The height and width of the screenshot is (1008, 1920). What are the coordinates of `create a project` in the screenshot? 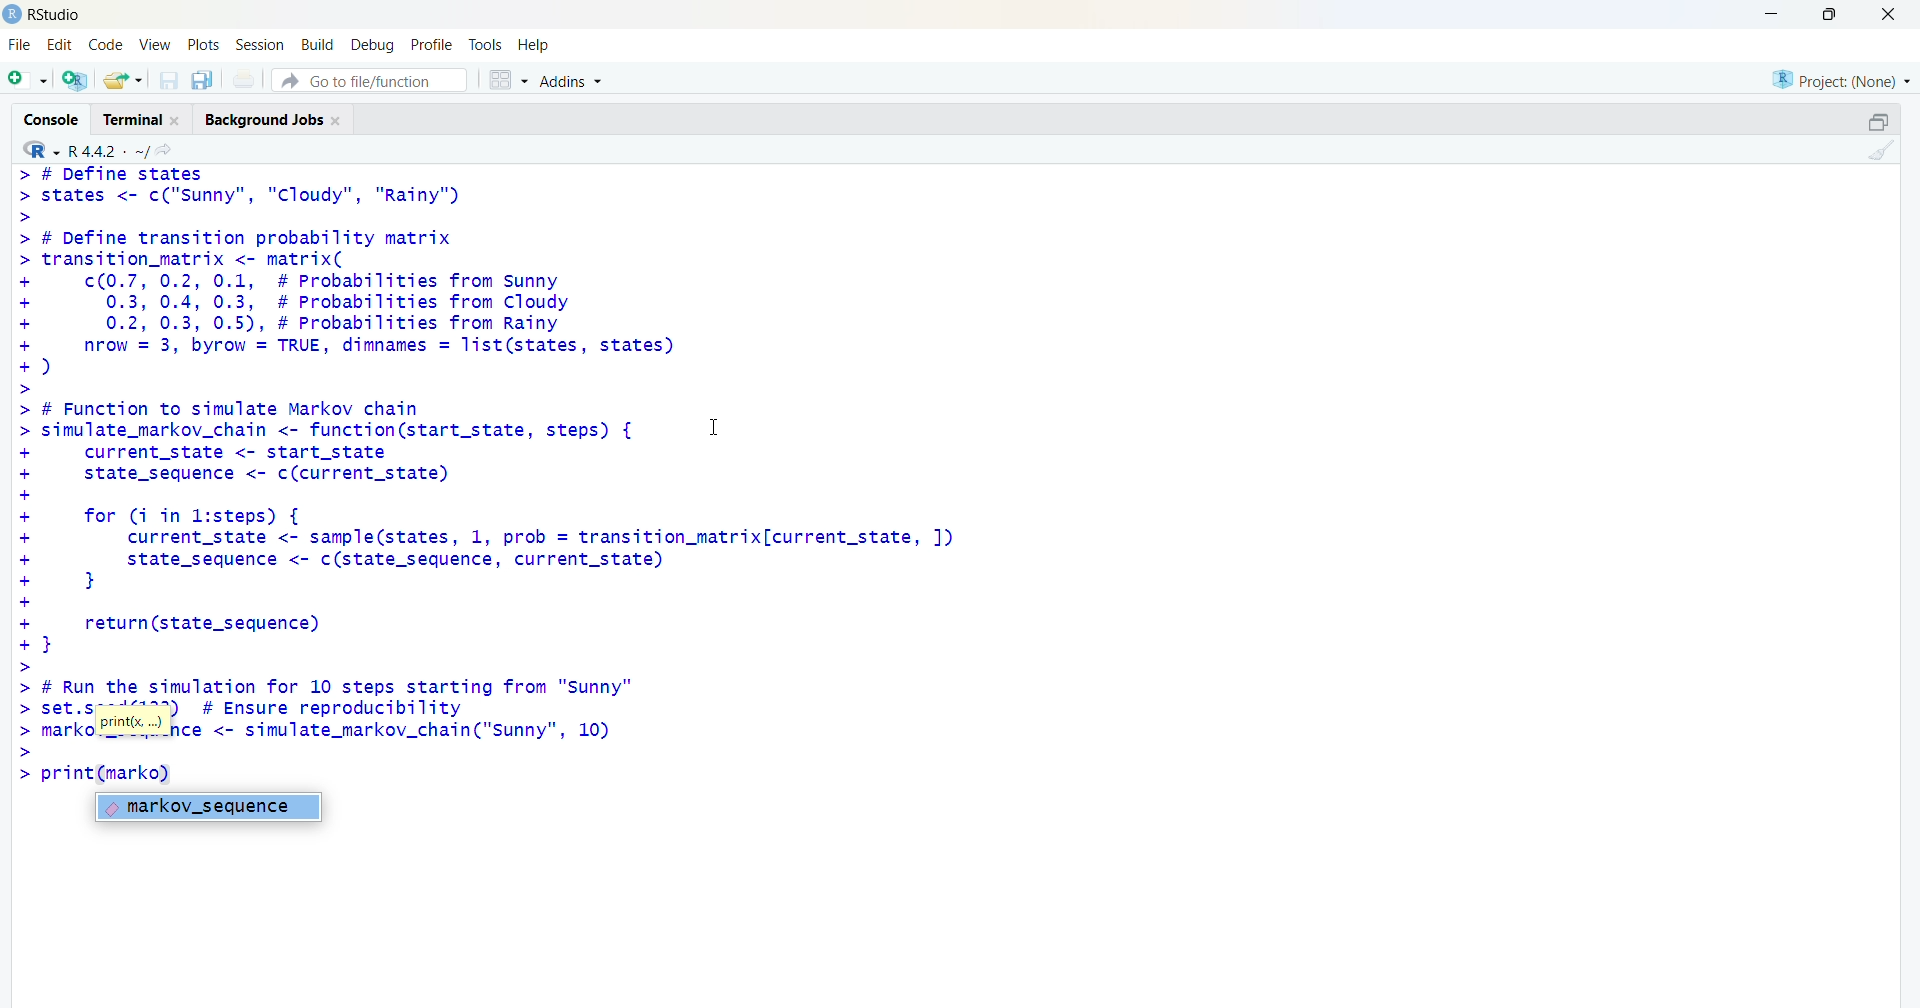 It's located at (73, 81).